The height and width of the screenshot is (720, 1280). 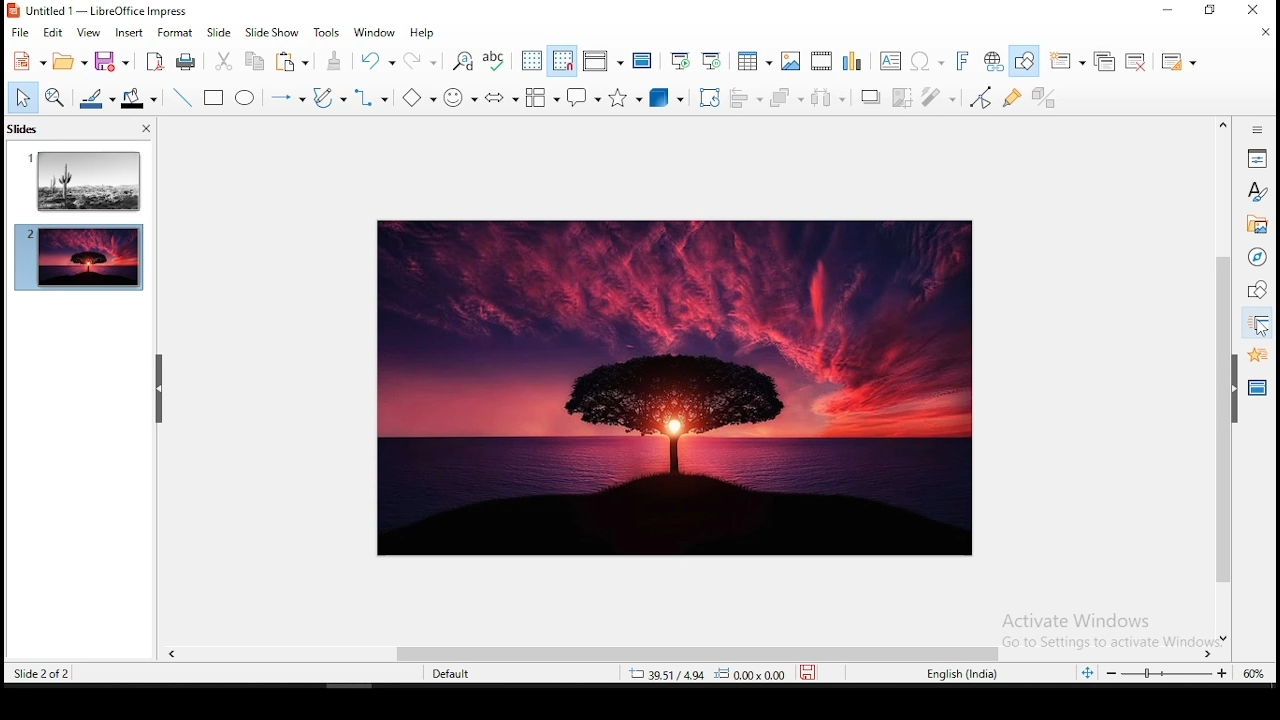 What do you see at coordinates (1221, 380) in the screenshot?
I see `scroll bar` at bounding box center [1221, 380].